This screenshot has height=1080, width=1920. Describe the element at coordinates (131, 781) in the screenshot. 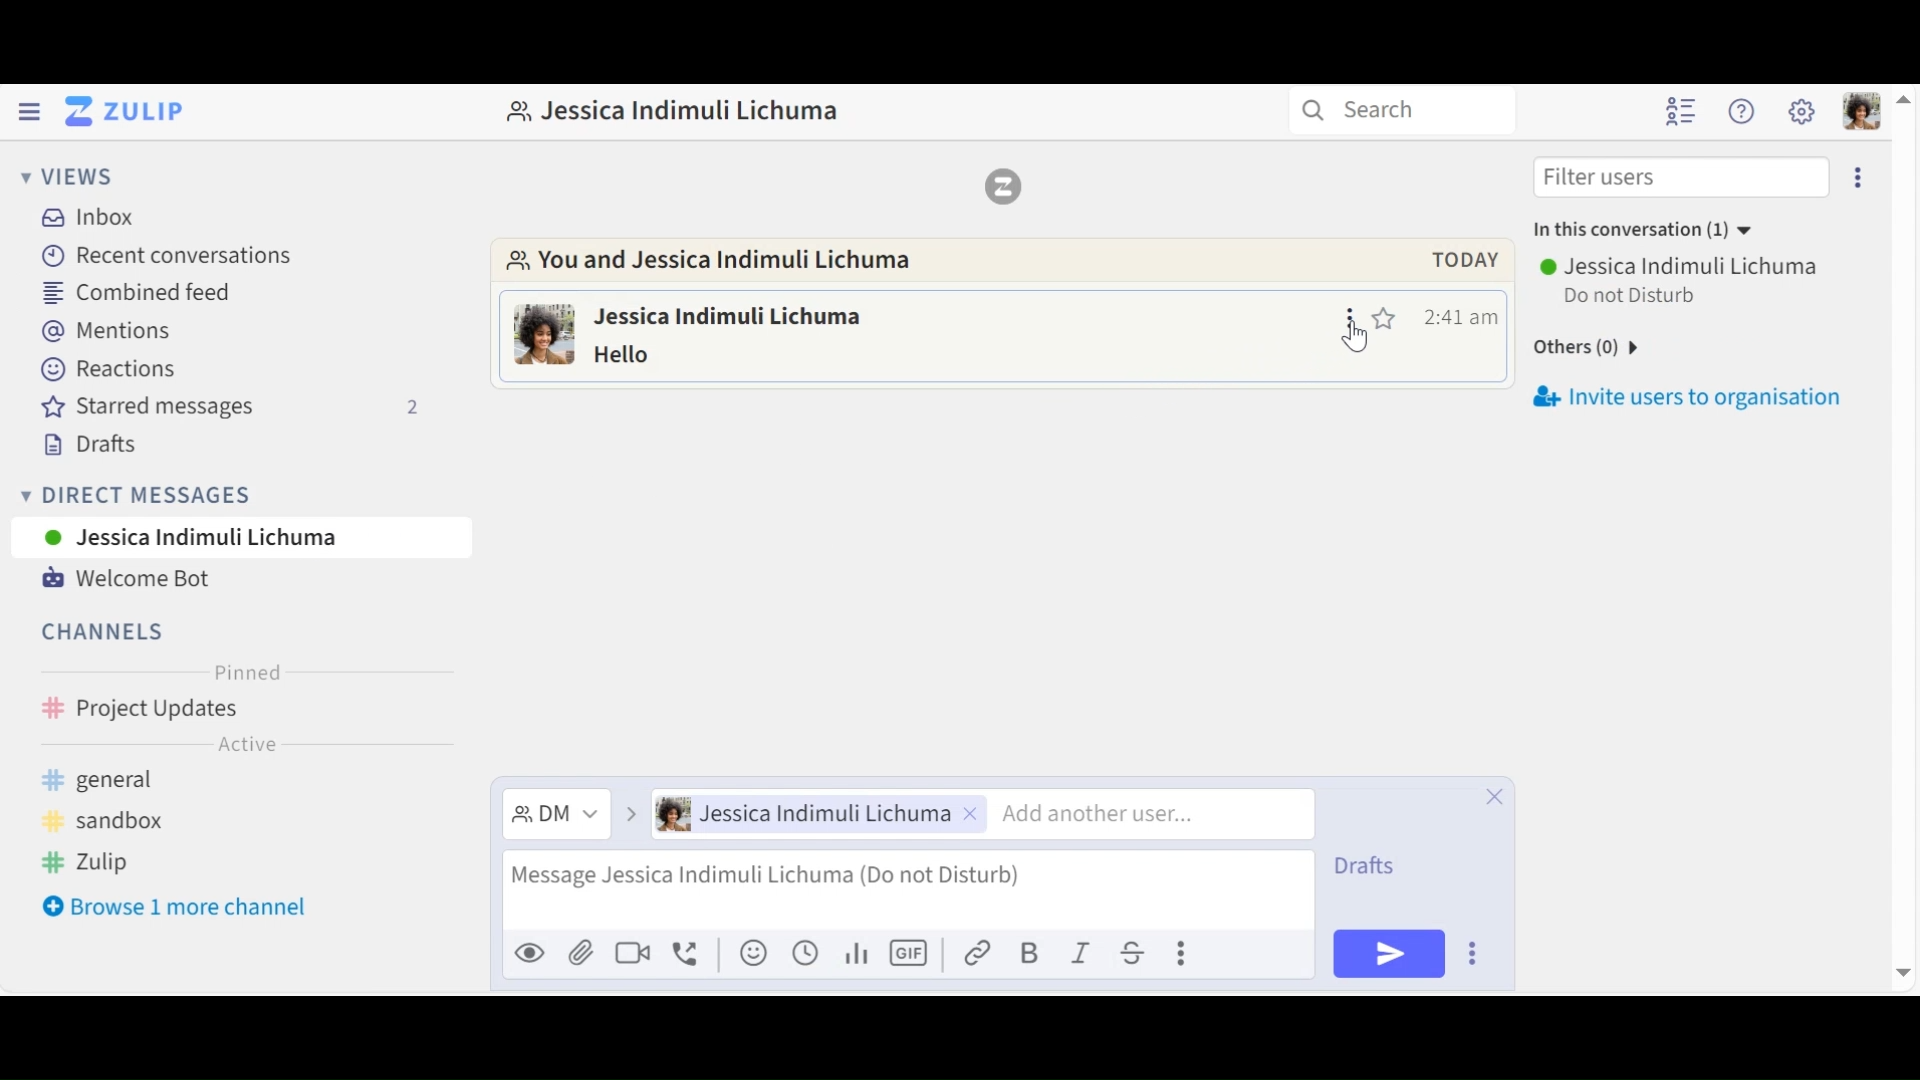

I see `general` at that location.